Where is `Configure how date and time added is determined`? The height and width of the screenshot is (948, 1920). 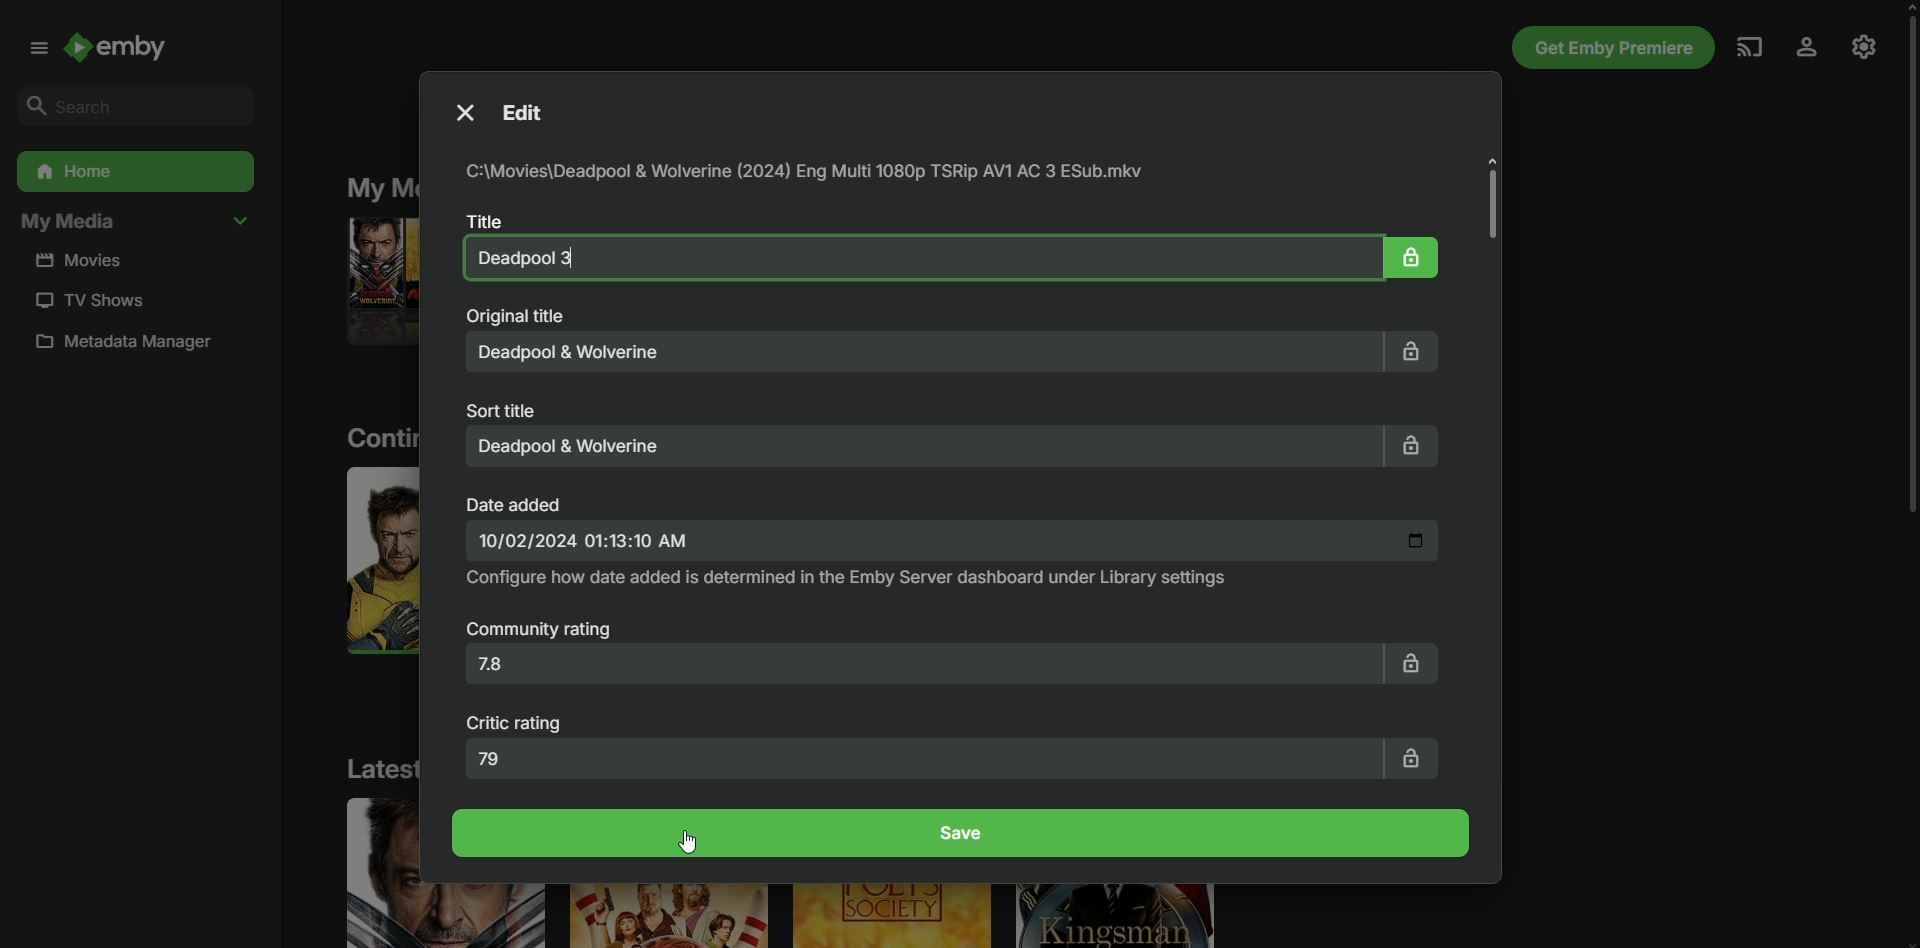 Configure how date and time added is determined is located at coordinates (849, 579).